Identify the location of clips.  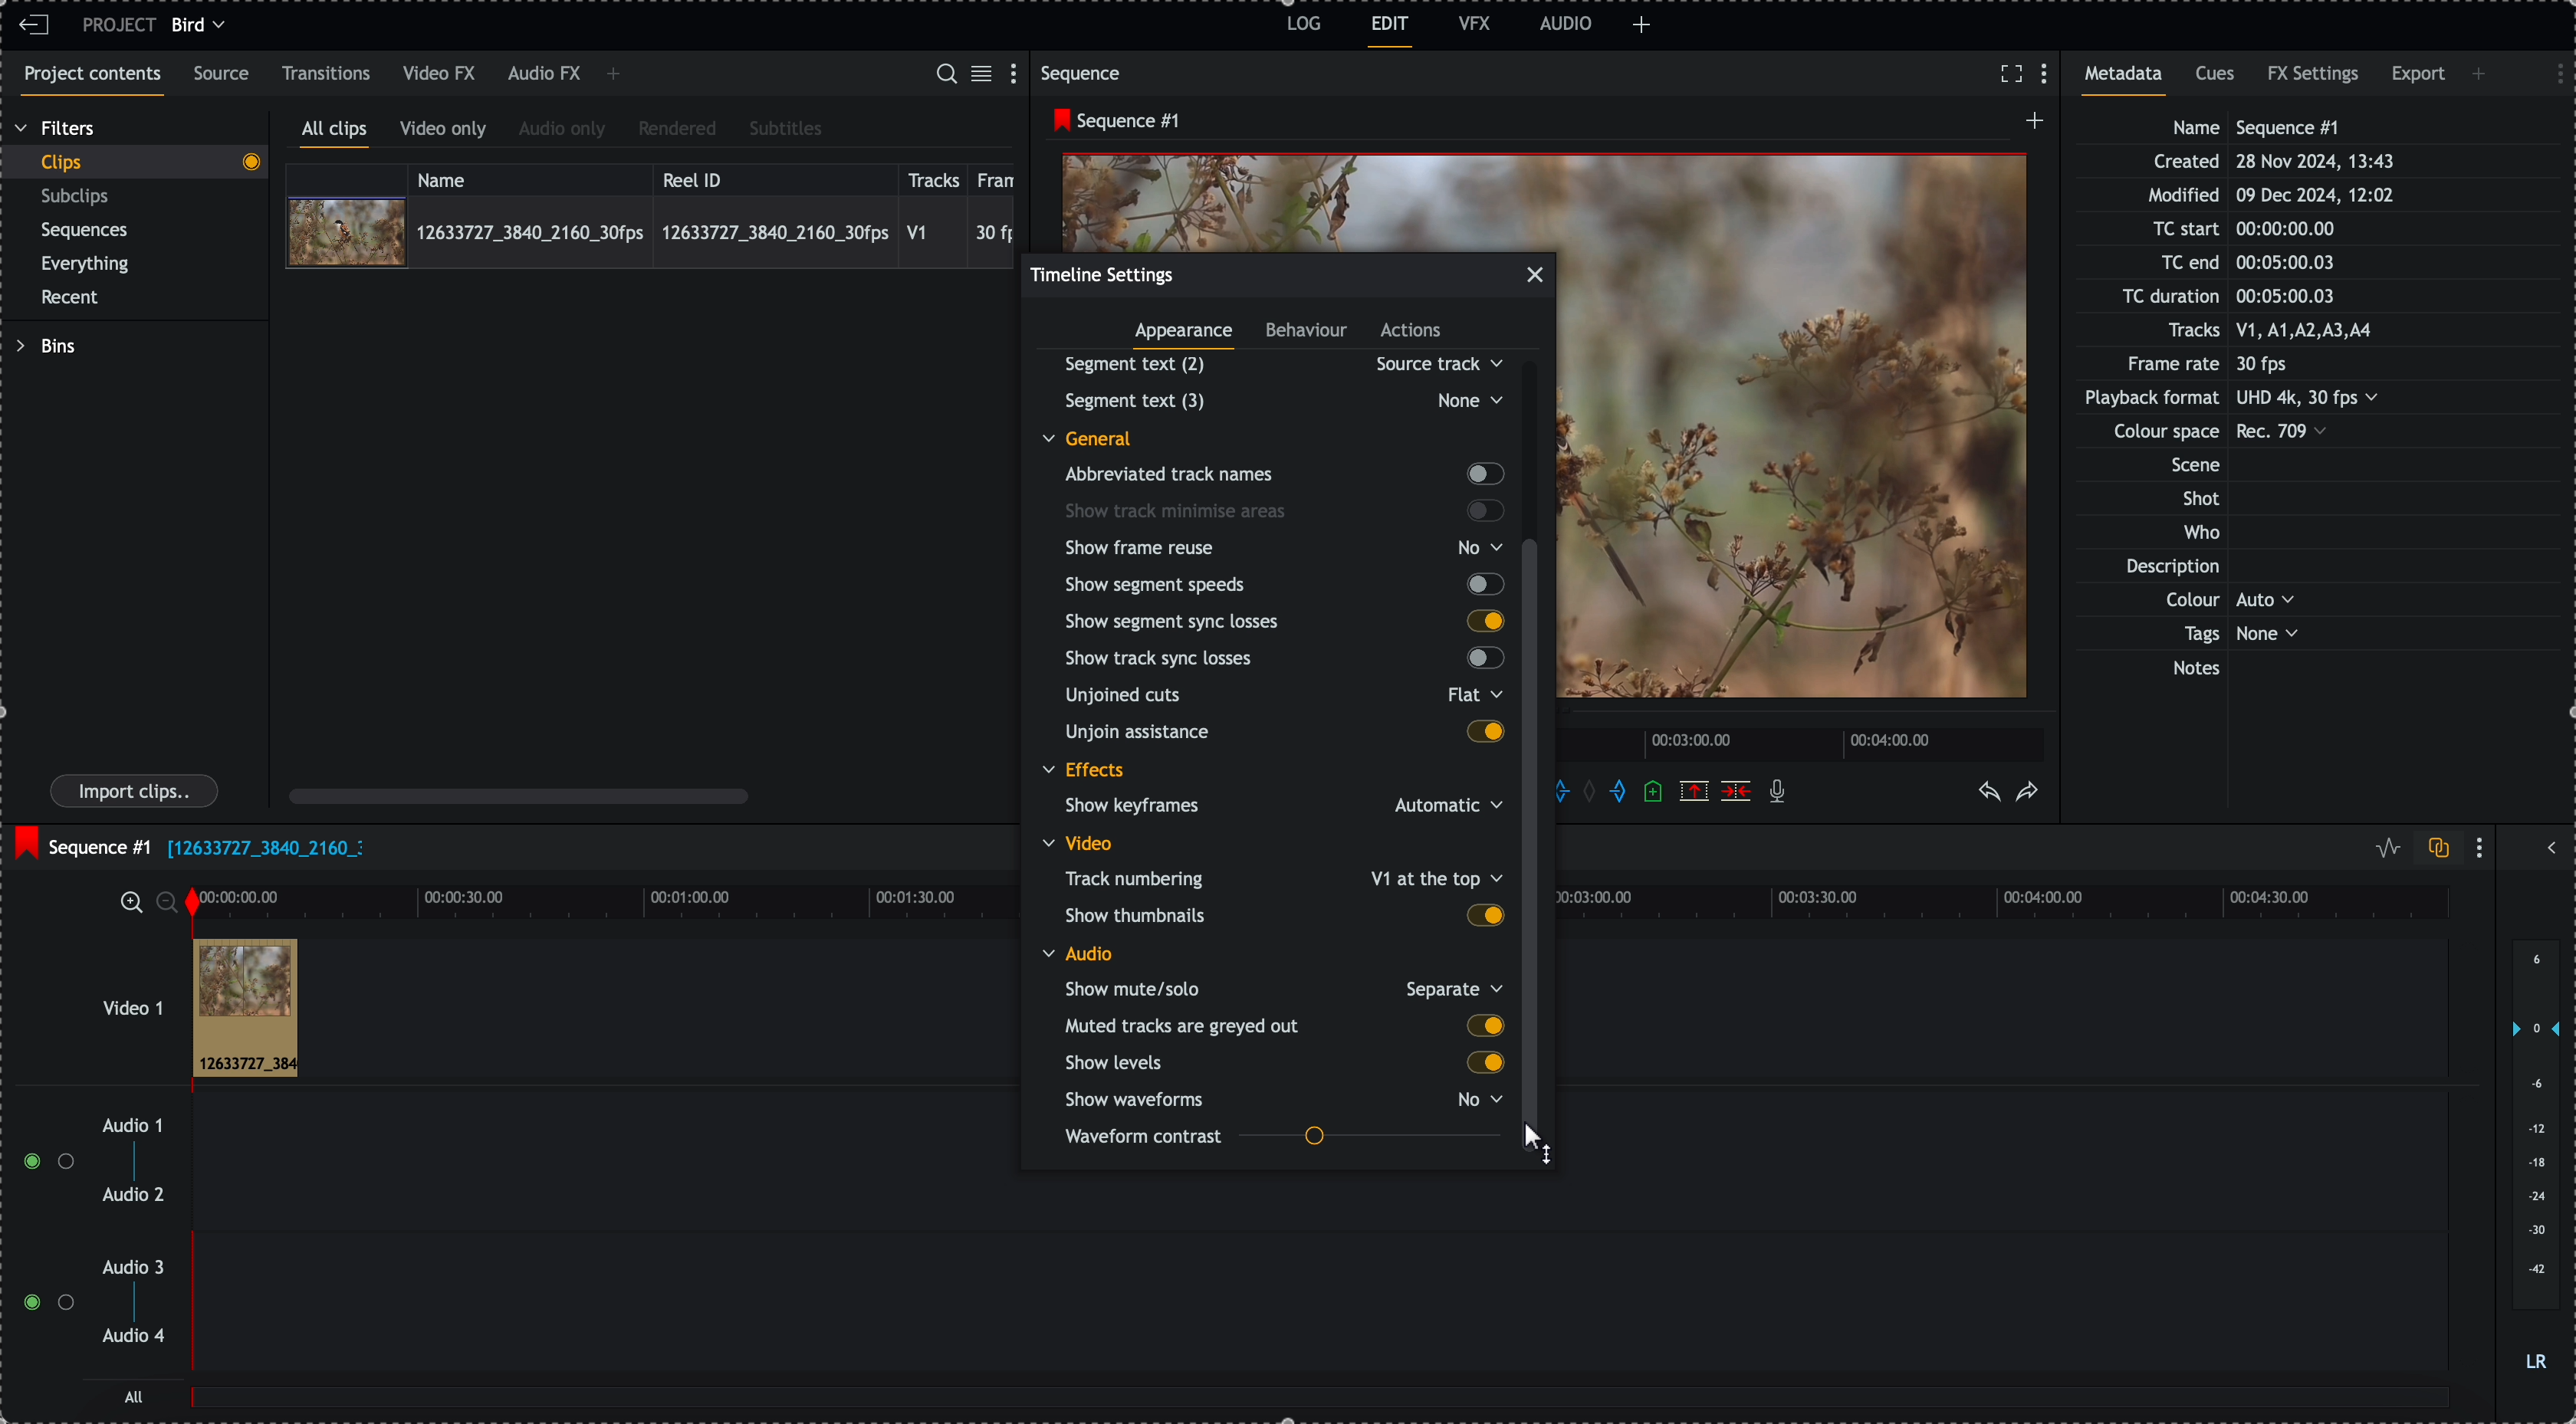
(134, 163).